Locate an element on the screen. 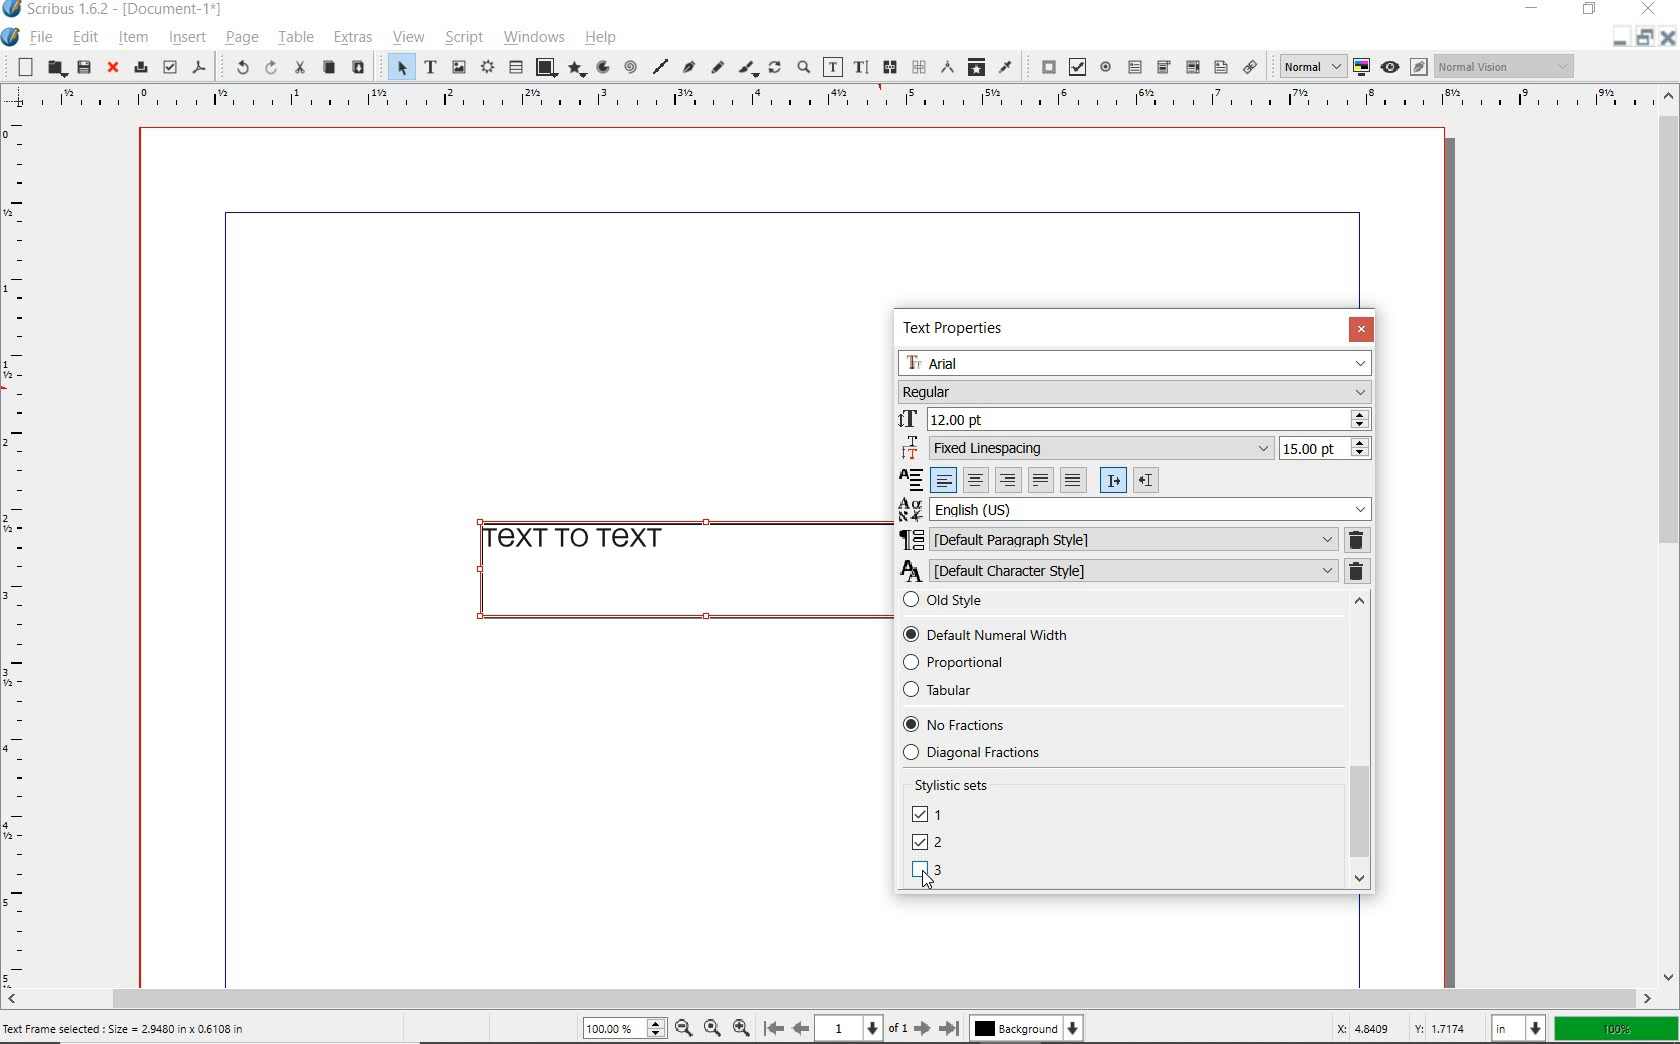 The width and height of the screenshot is (1680, 1044). zoom in or zoom out is located at coordinates (803, 69).